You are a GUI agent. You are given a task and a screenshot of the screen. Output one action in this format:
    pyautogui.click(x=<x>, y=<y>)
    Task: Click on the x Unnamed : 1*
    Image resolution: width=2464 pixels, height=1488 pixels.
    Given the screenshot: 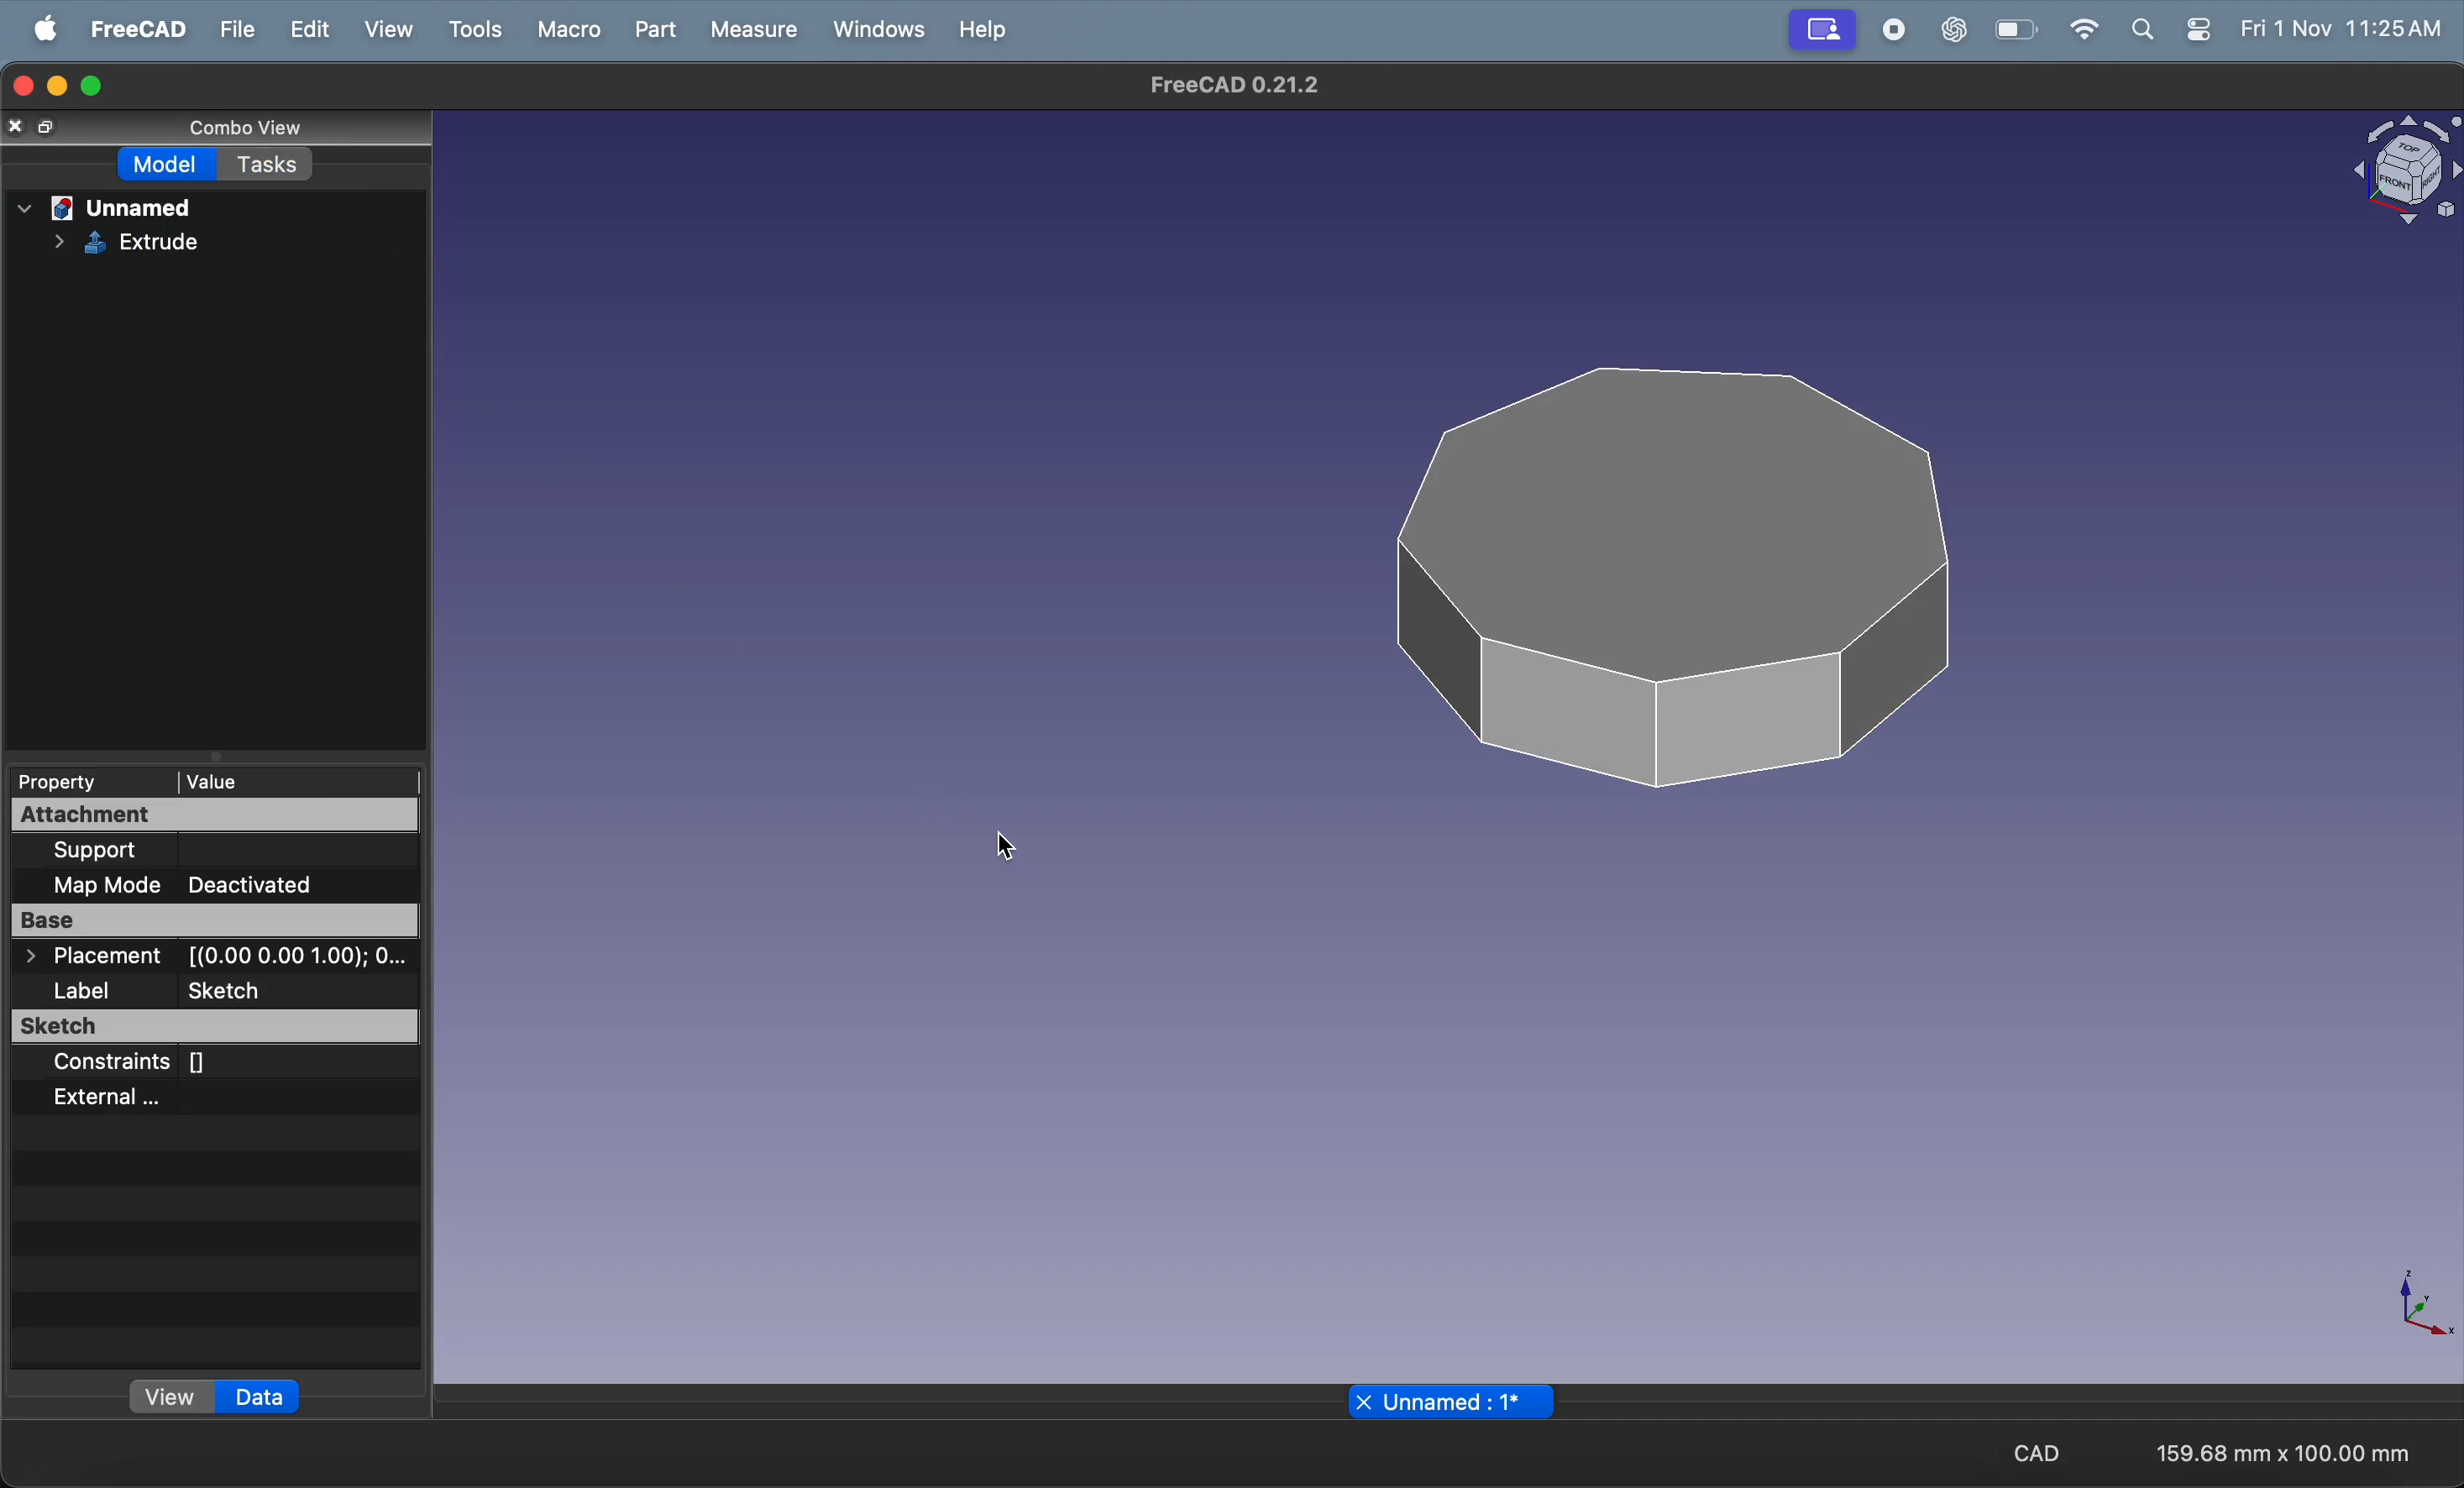 What is the action you would take?
    pyautogui.click(x=1443, y=1400)
    